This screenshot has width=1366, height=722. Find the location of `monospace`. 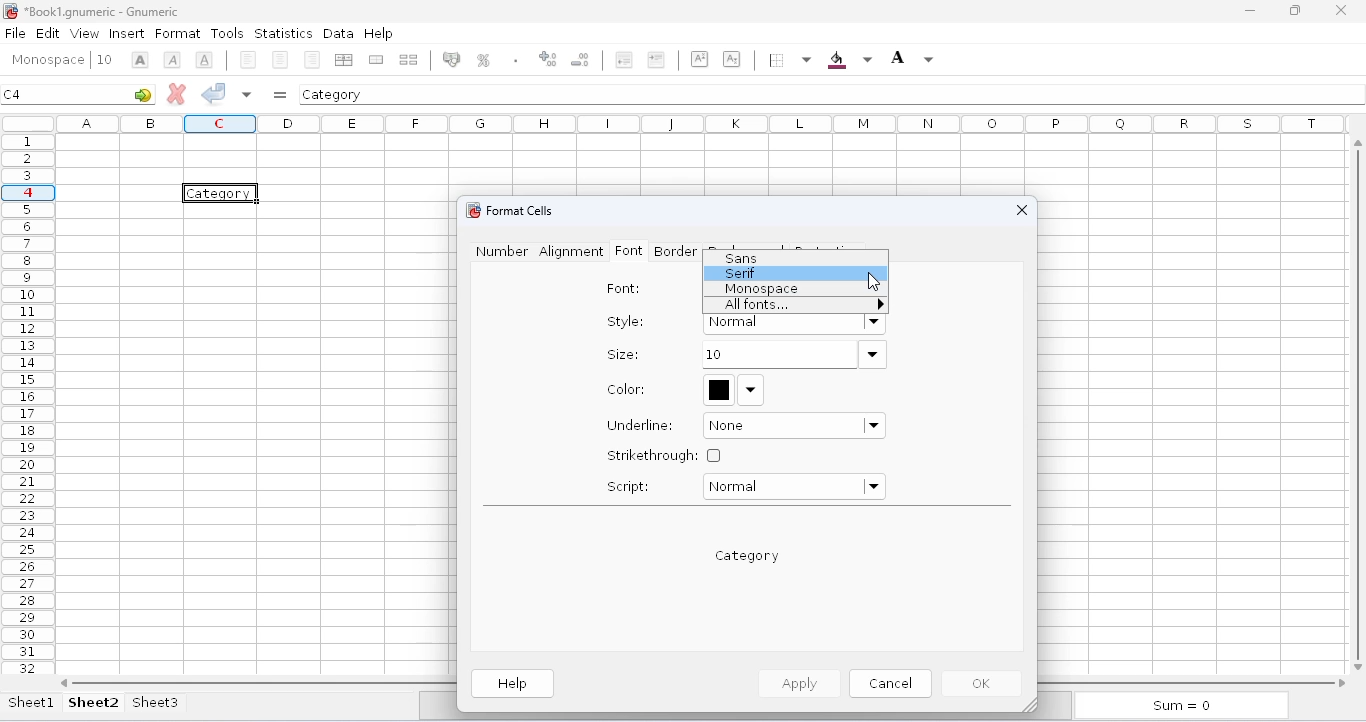

monospace is located at coordinates (762, 290).